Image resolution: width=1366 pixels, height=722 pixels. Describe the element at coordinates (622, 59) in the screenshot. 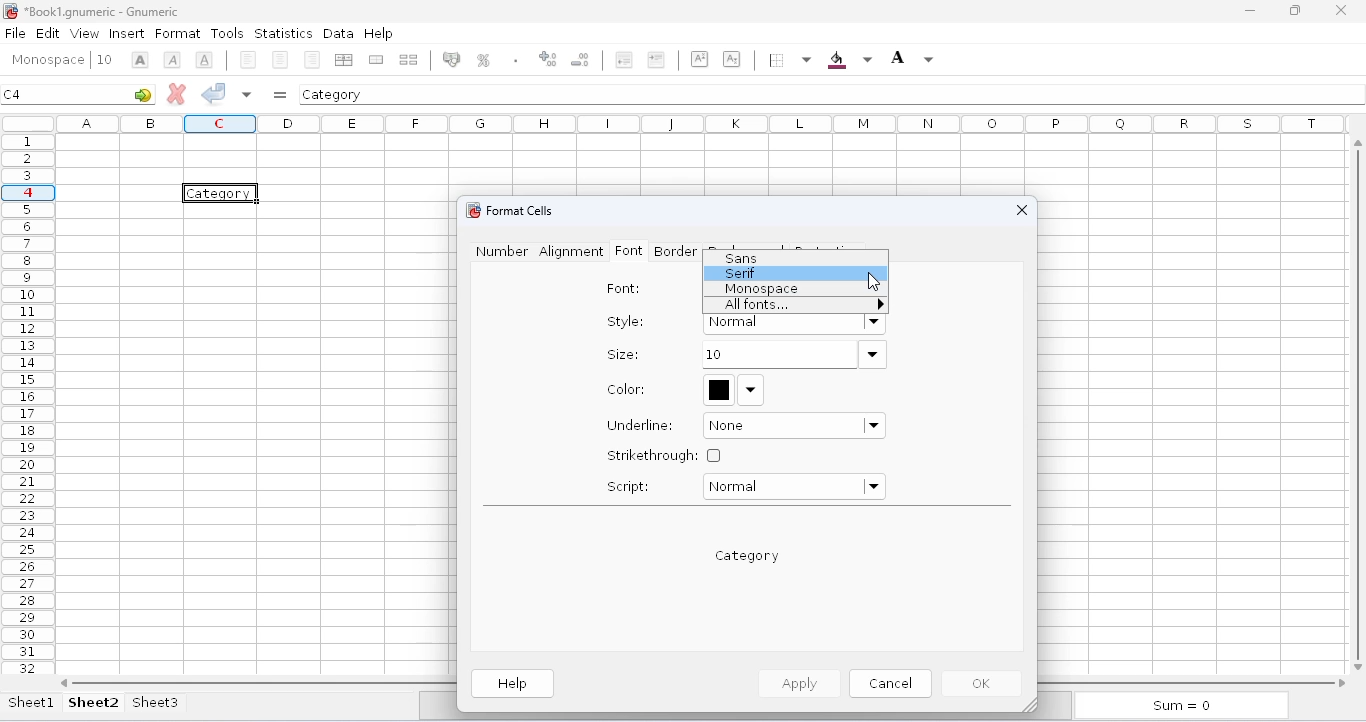

I see `decrease the indent` at that location.